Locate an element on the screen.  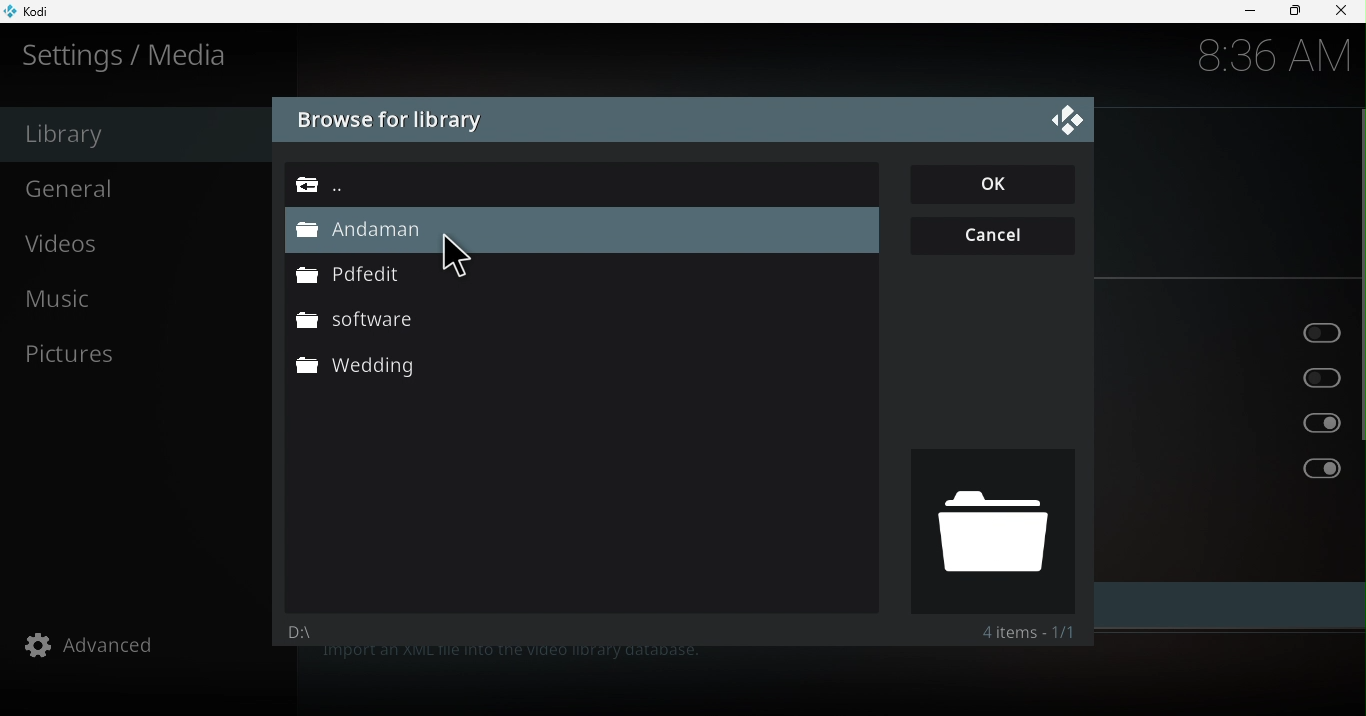
Settings/media is located at coordinates (130, 55).